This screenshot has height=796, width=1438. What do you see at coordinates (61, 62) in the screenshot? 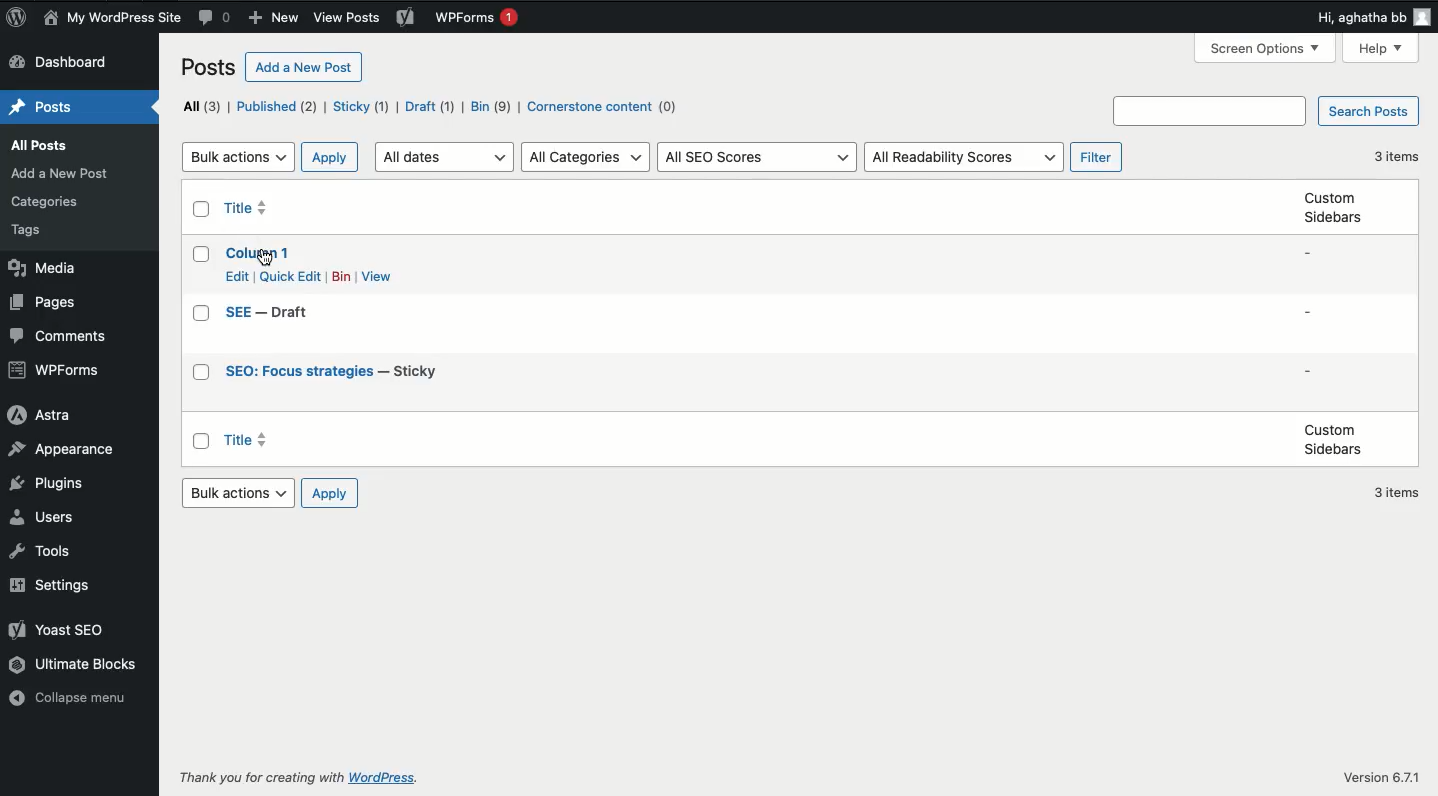
I see `Dashboard ` at bounding box center [61, 62].